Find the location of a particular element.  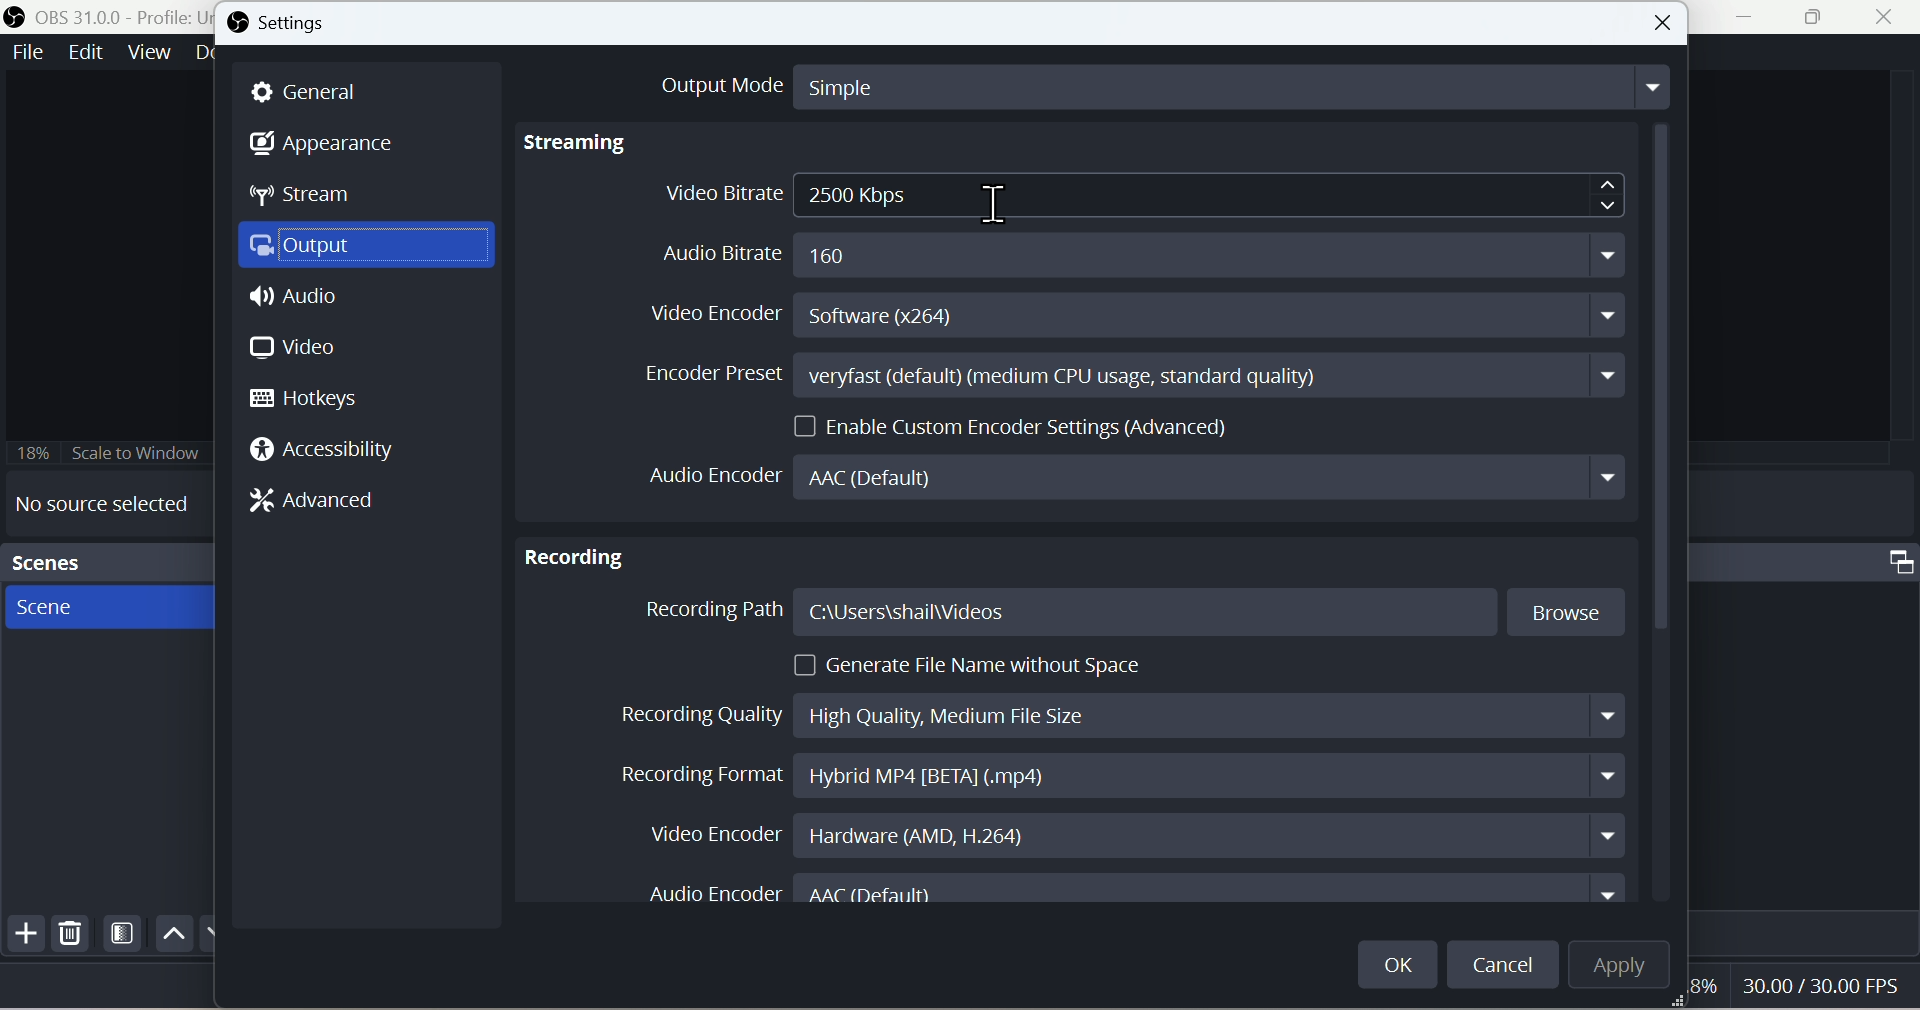

Edit is located at coordinates (84, 54).